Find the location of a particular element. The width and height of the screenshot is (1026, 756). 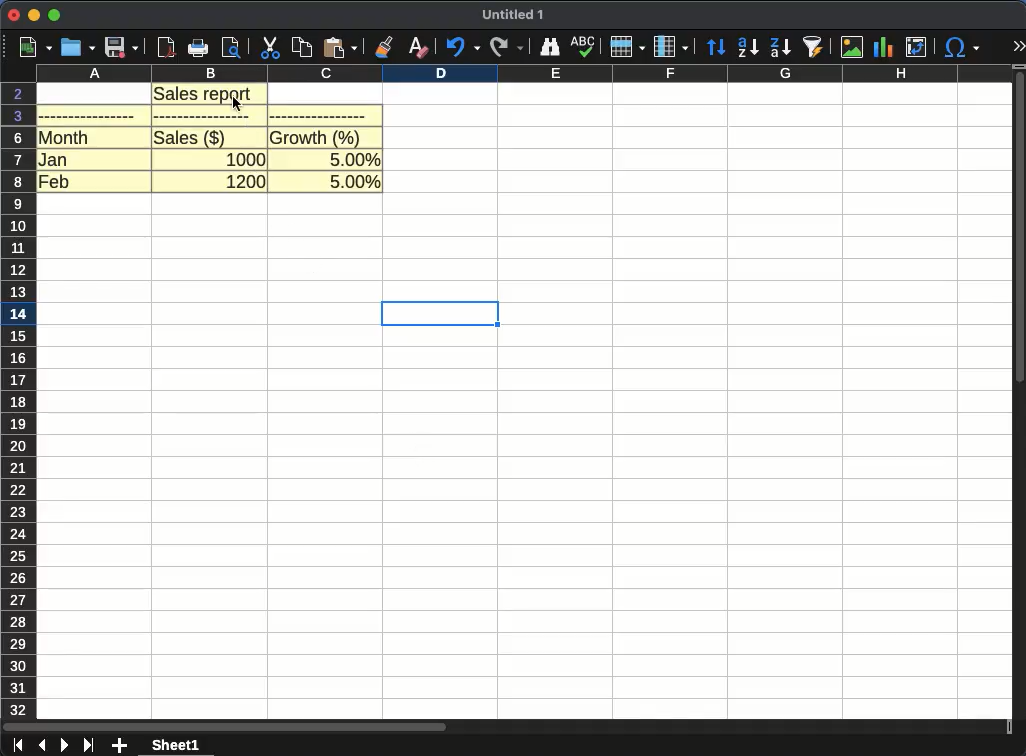

expand is located at coordinates (1018, 47).